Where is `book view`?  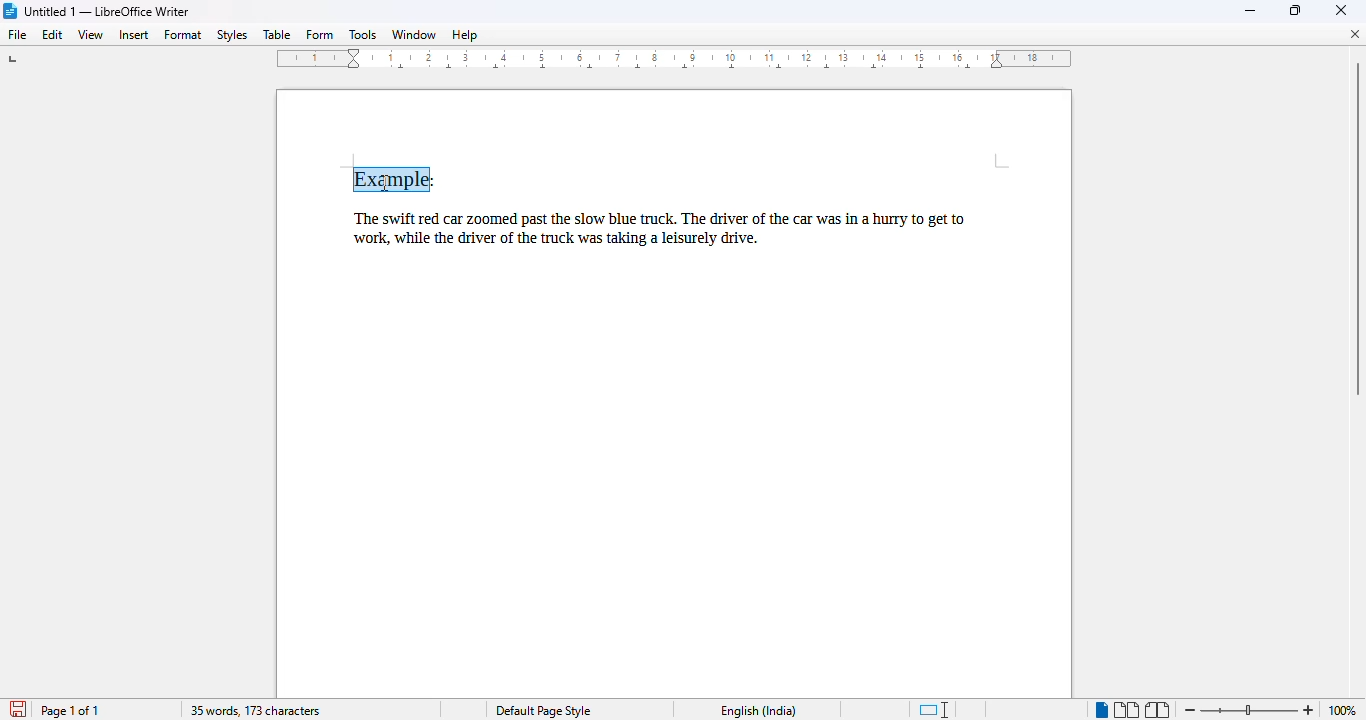
book view is located at coordinates (1158, 710).